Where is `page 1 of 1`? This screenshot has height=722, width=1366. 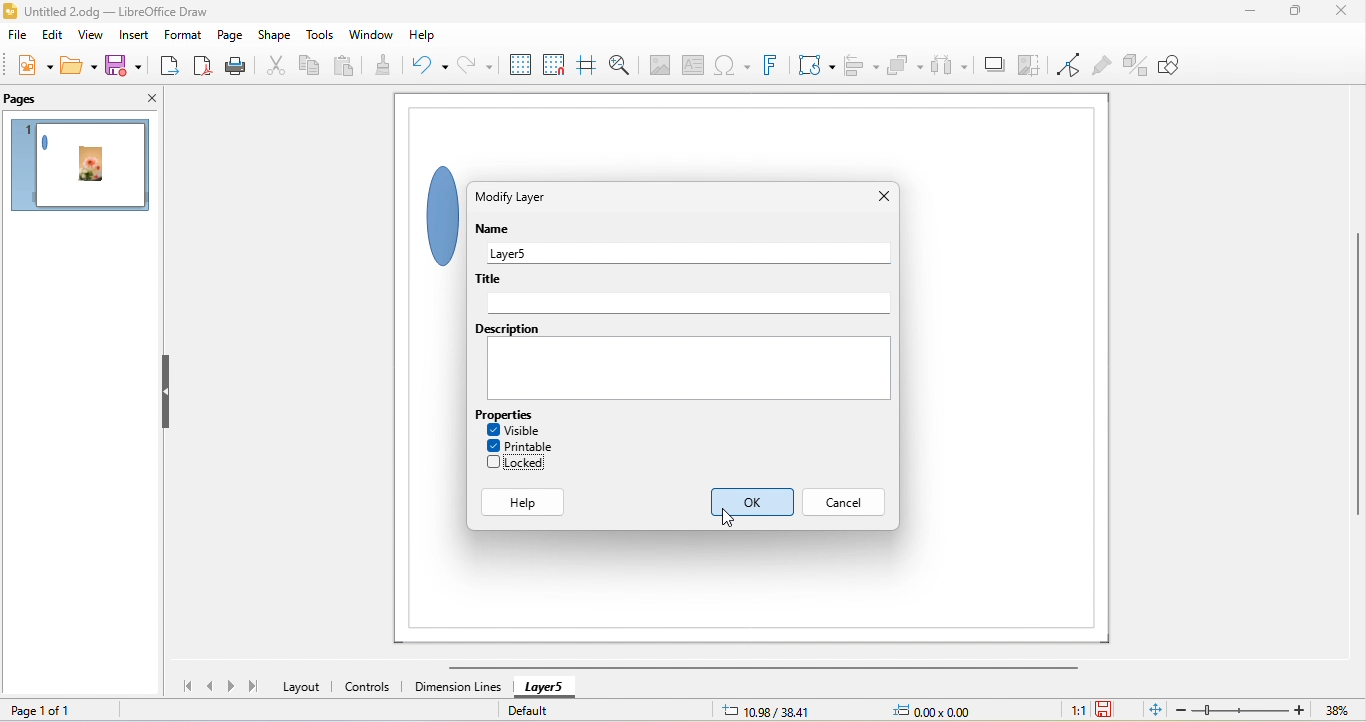 page 1 of 1 is located at coordinates (41, 710).